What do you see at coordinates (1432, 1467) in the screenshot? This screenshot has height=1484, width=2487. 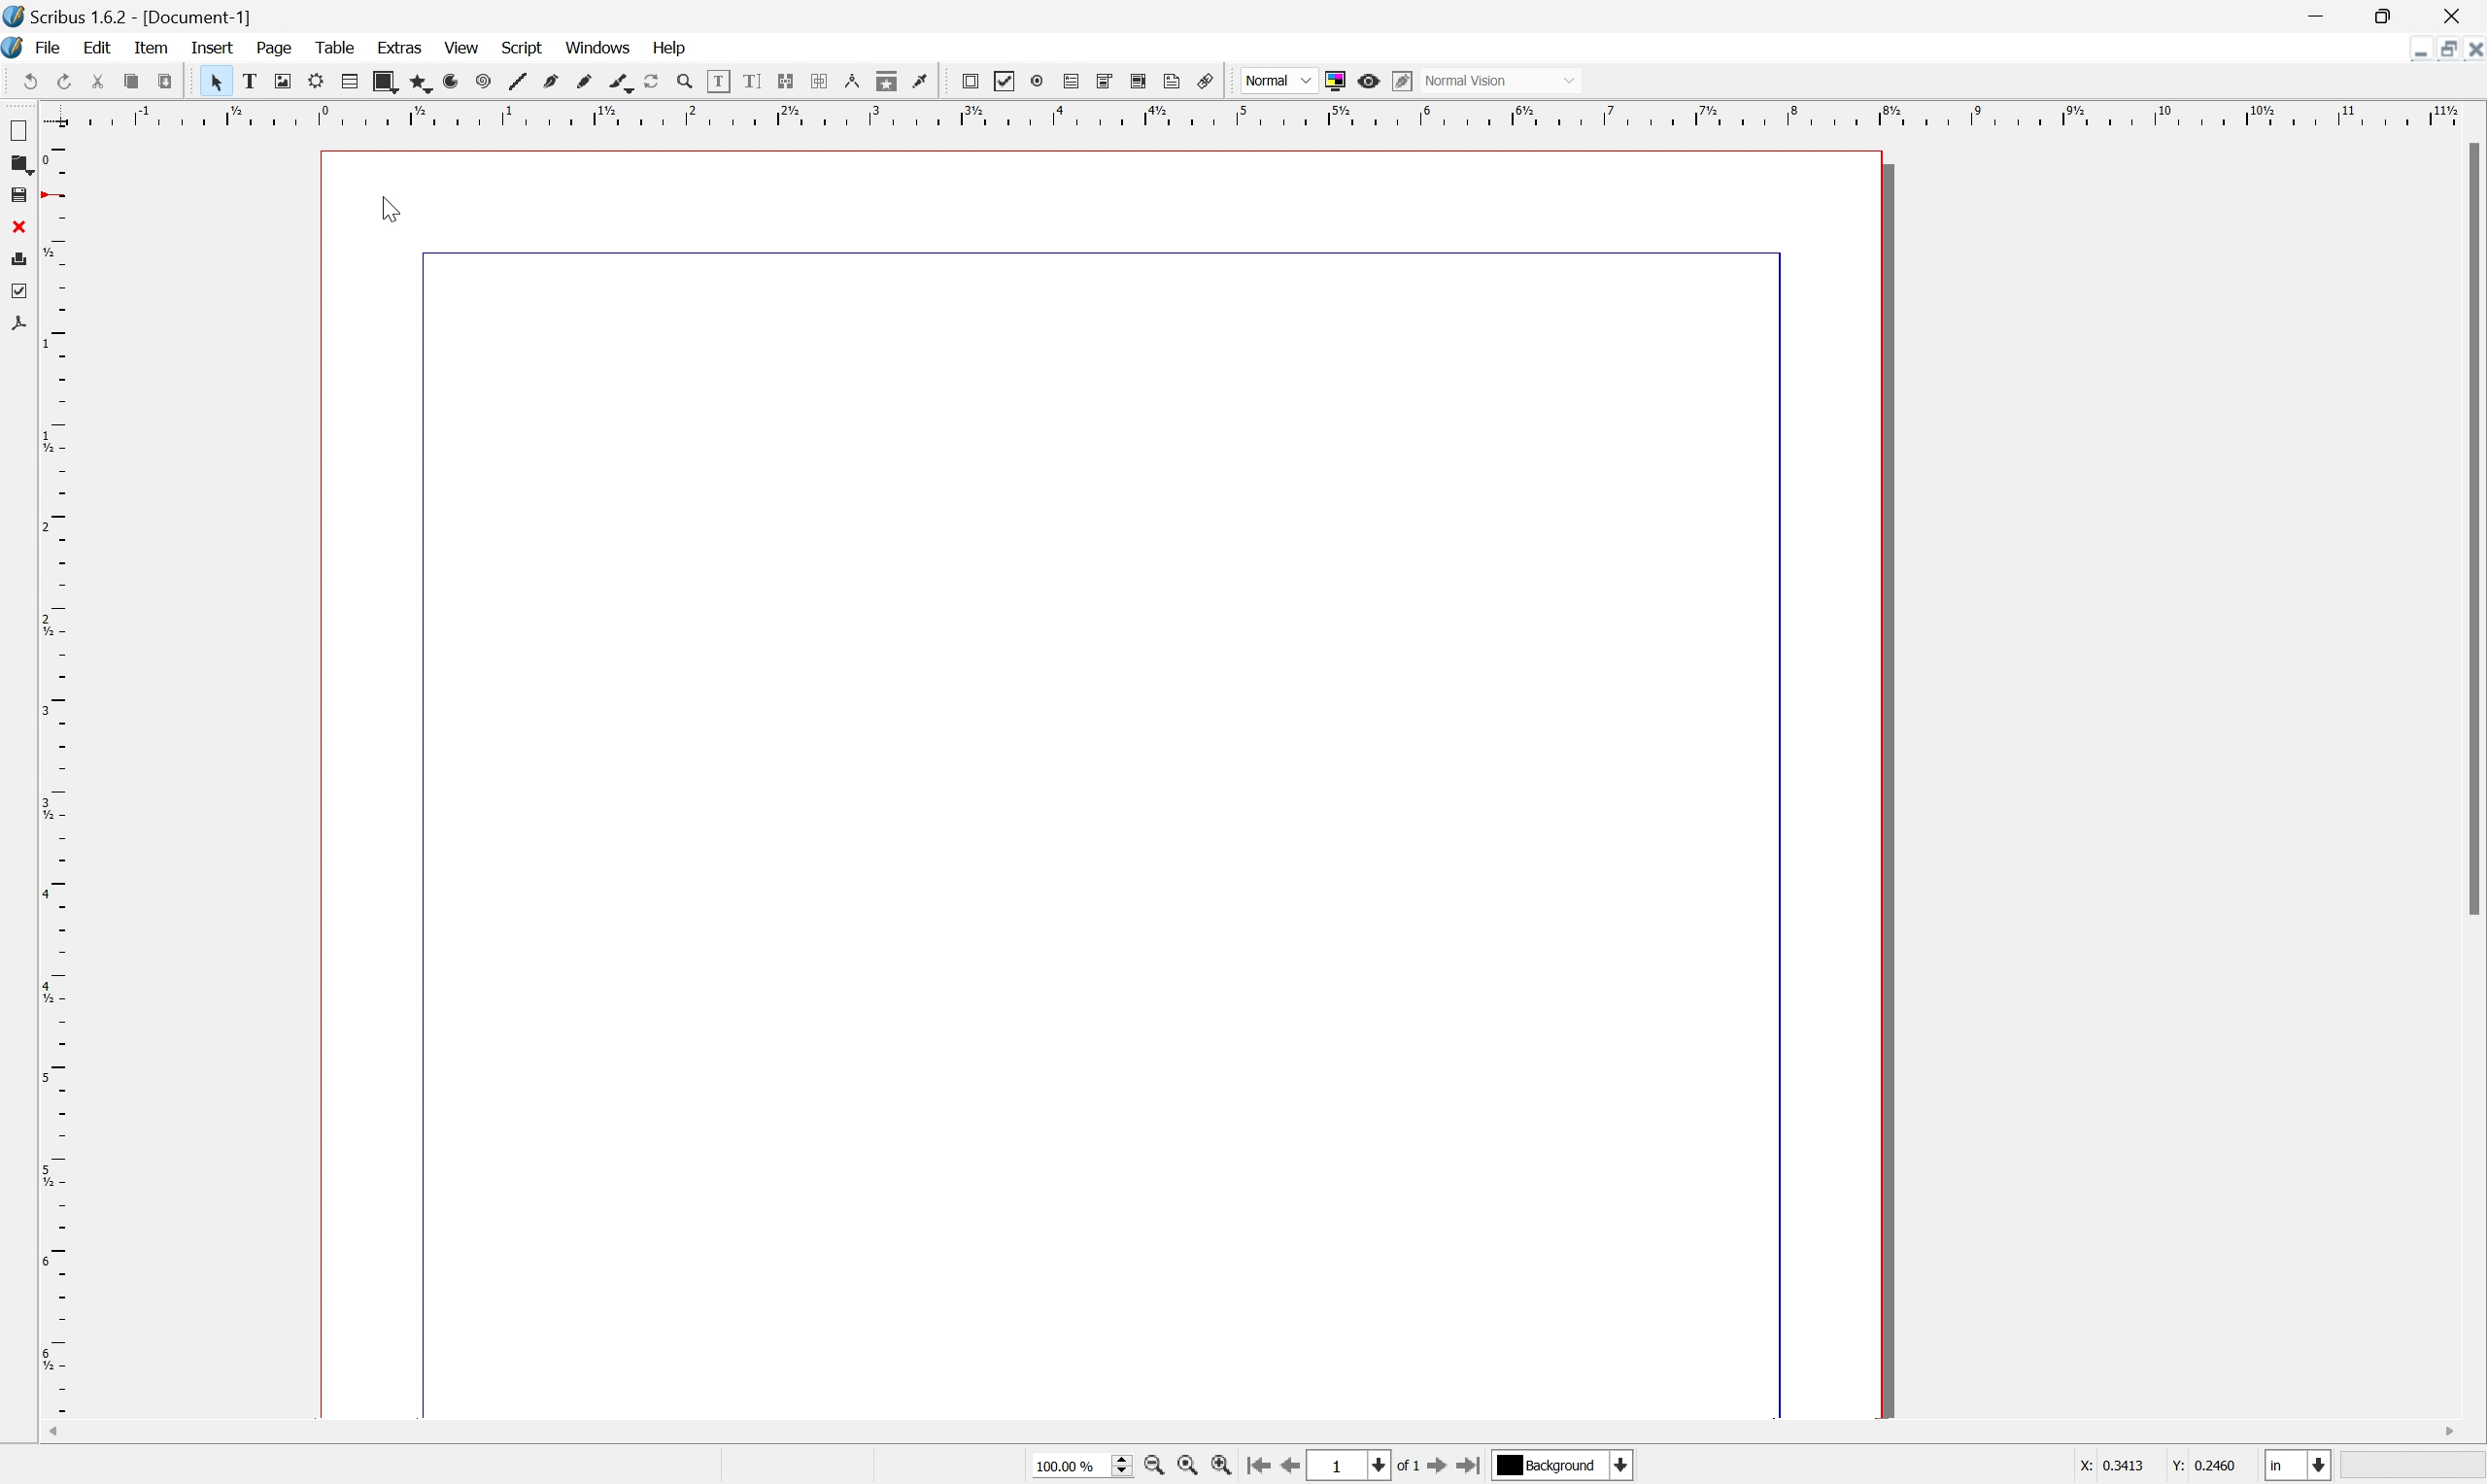 I see `go to next page` at bounding box center [1432, 1467].